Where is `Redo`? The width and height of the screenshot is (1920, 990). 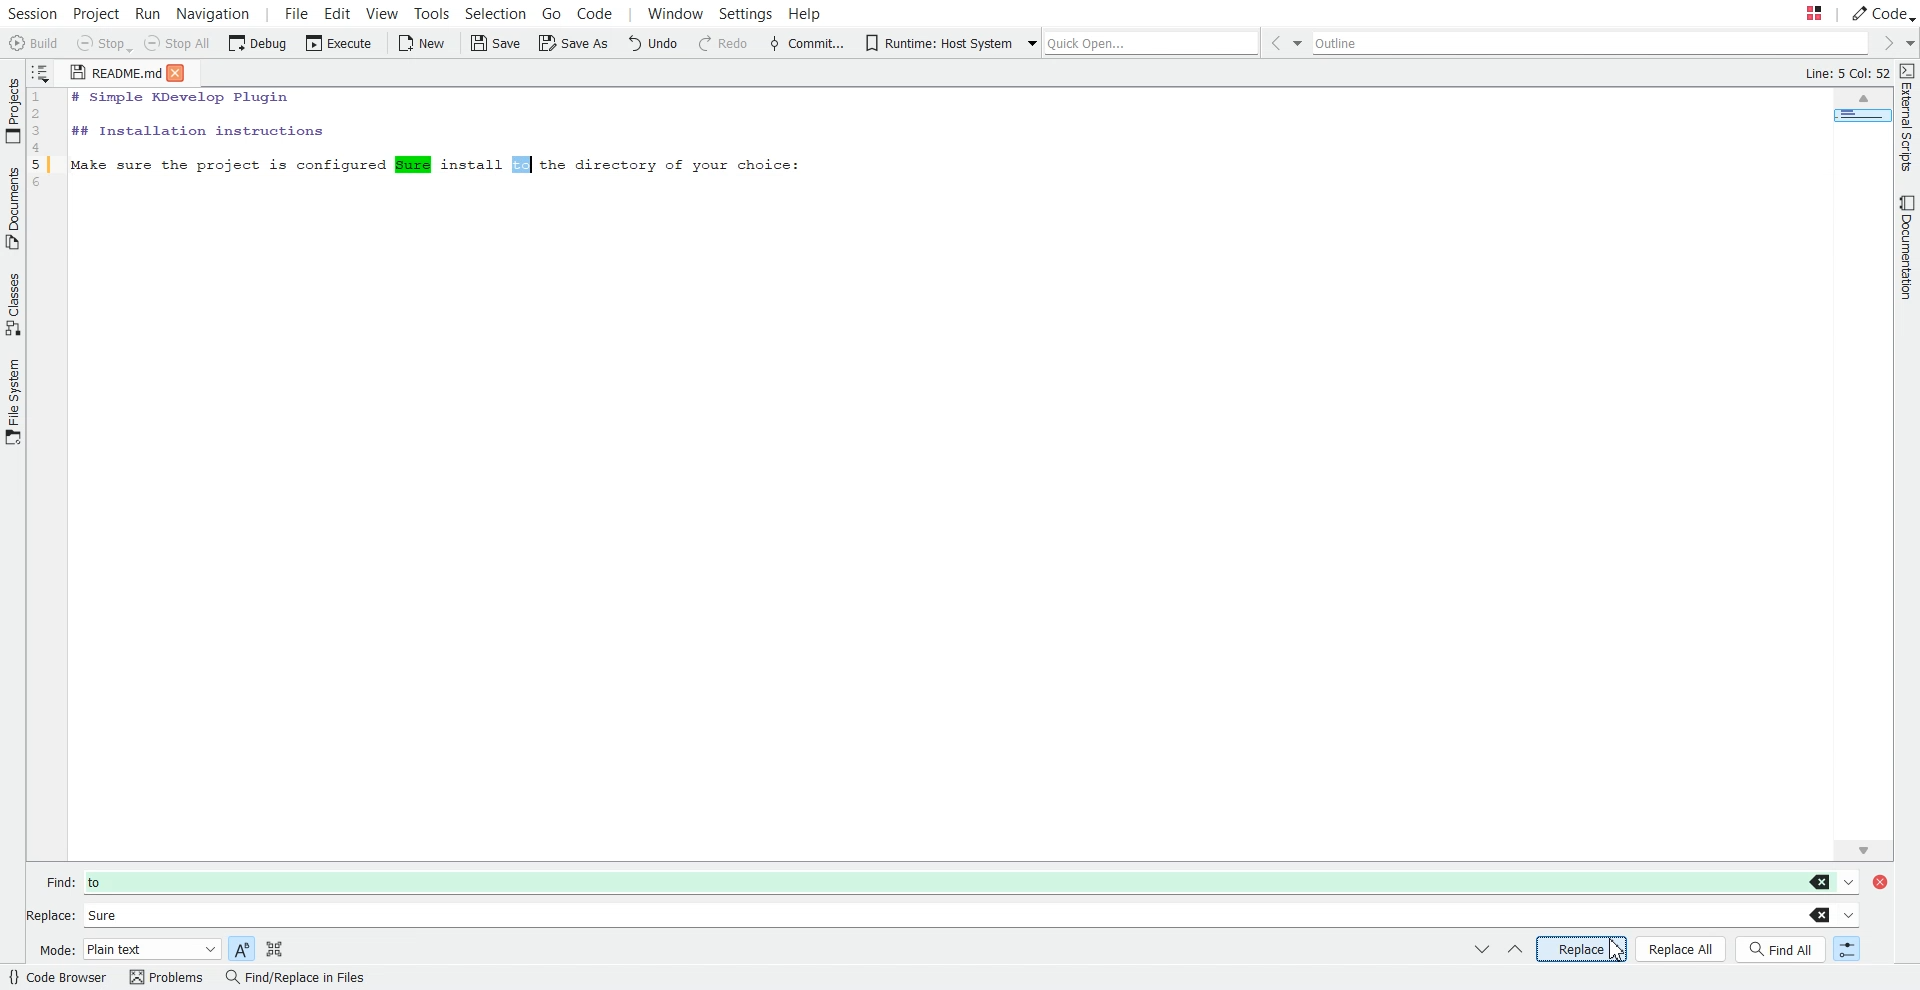 Redo is located at coordinates (723, 44).